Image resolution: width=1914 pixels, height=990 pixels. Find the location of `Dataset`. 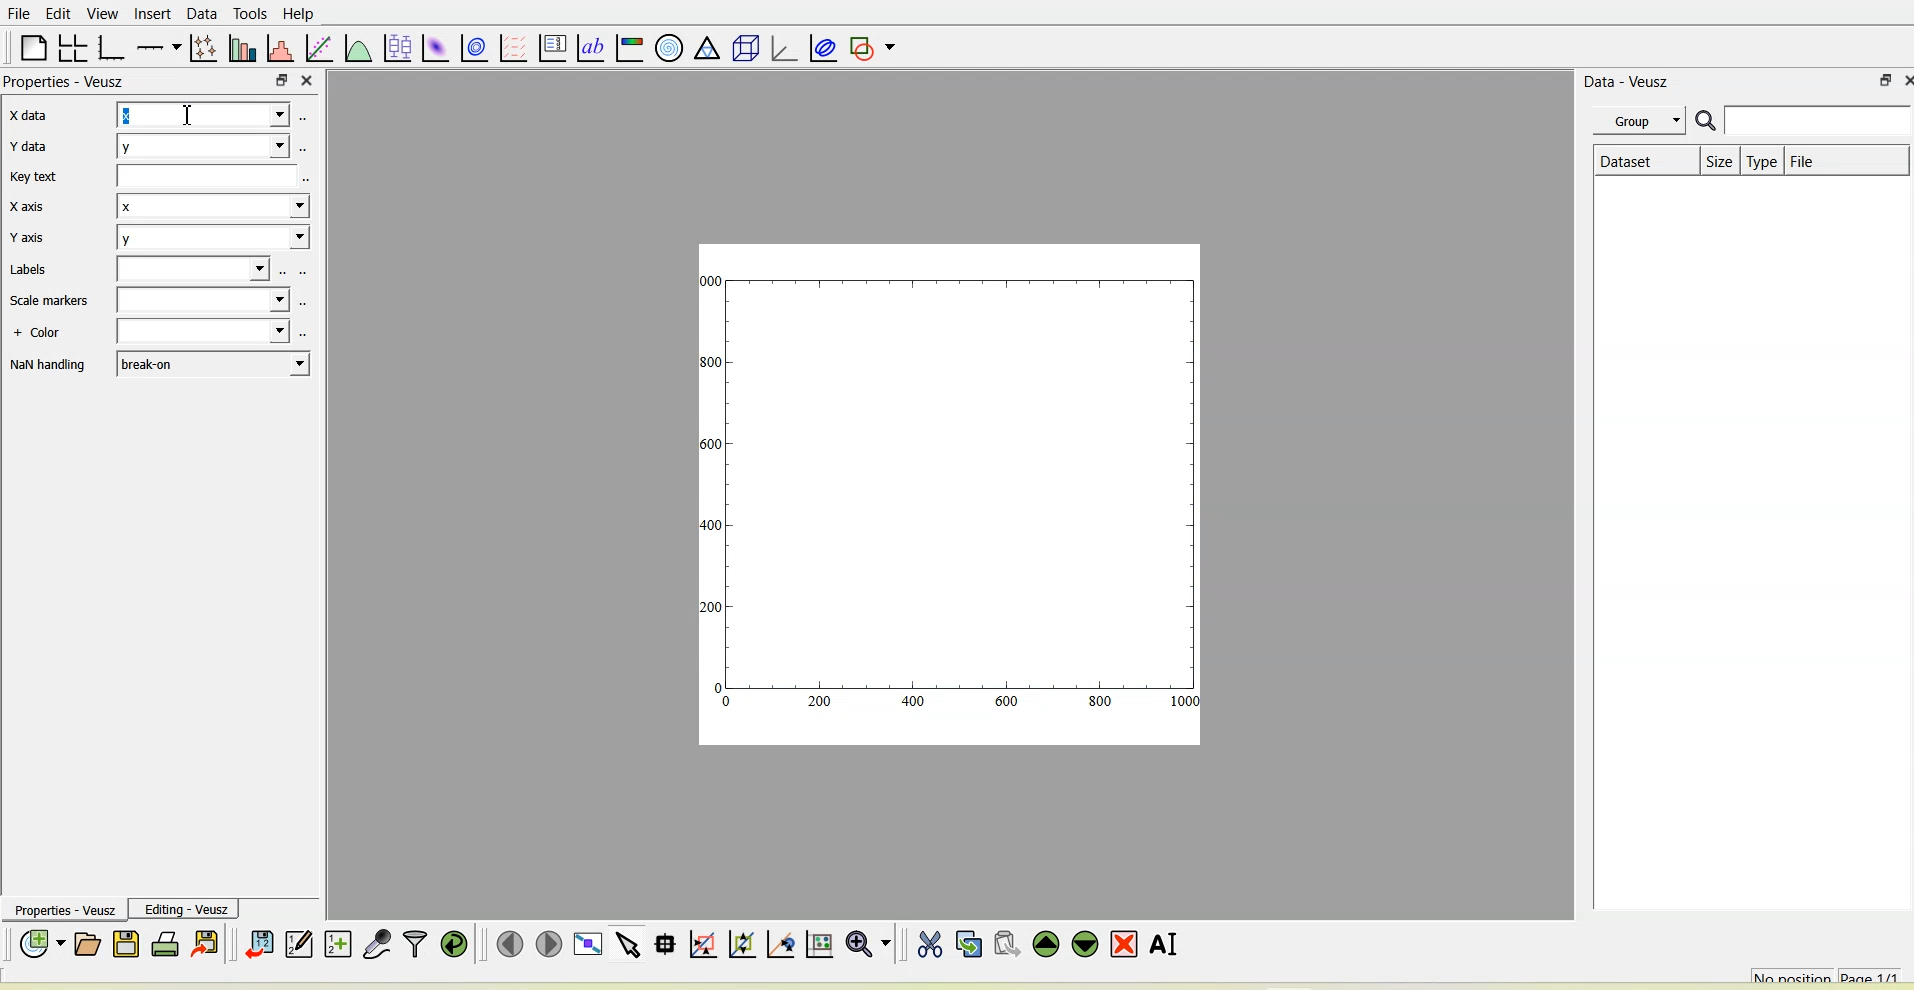

Dataset is located at coordinates (1646, 159).